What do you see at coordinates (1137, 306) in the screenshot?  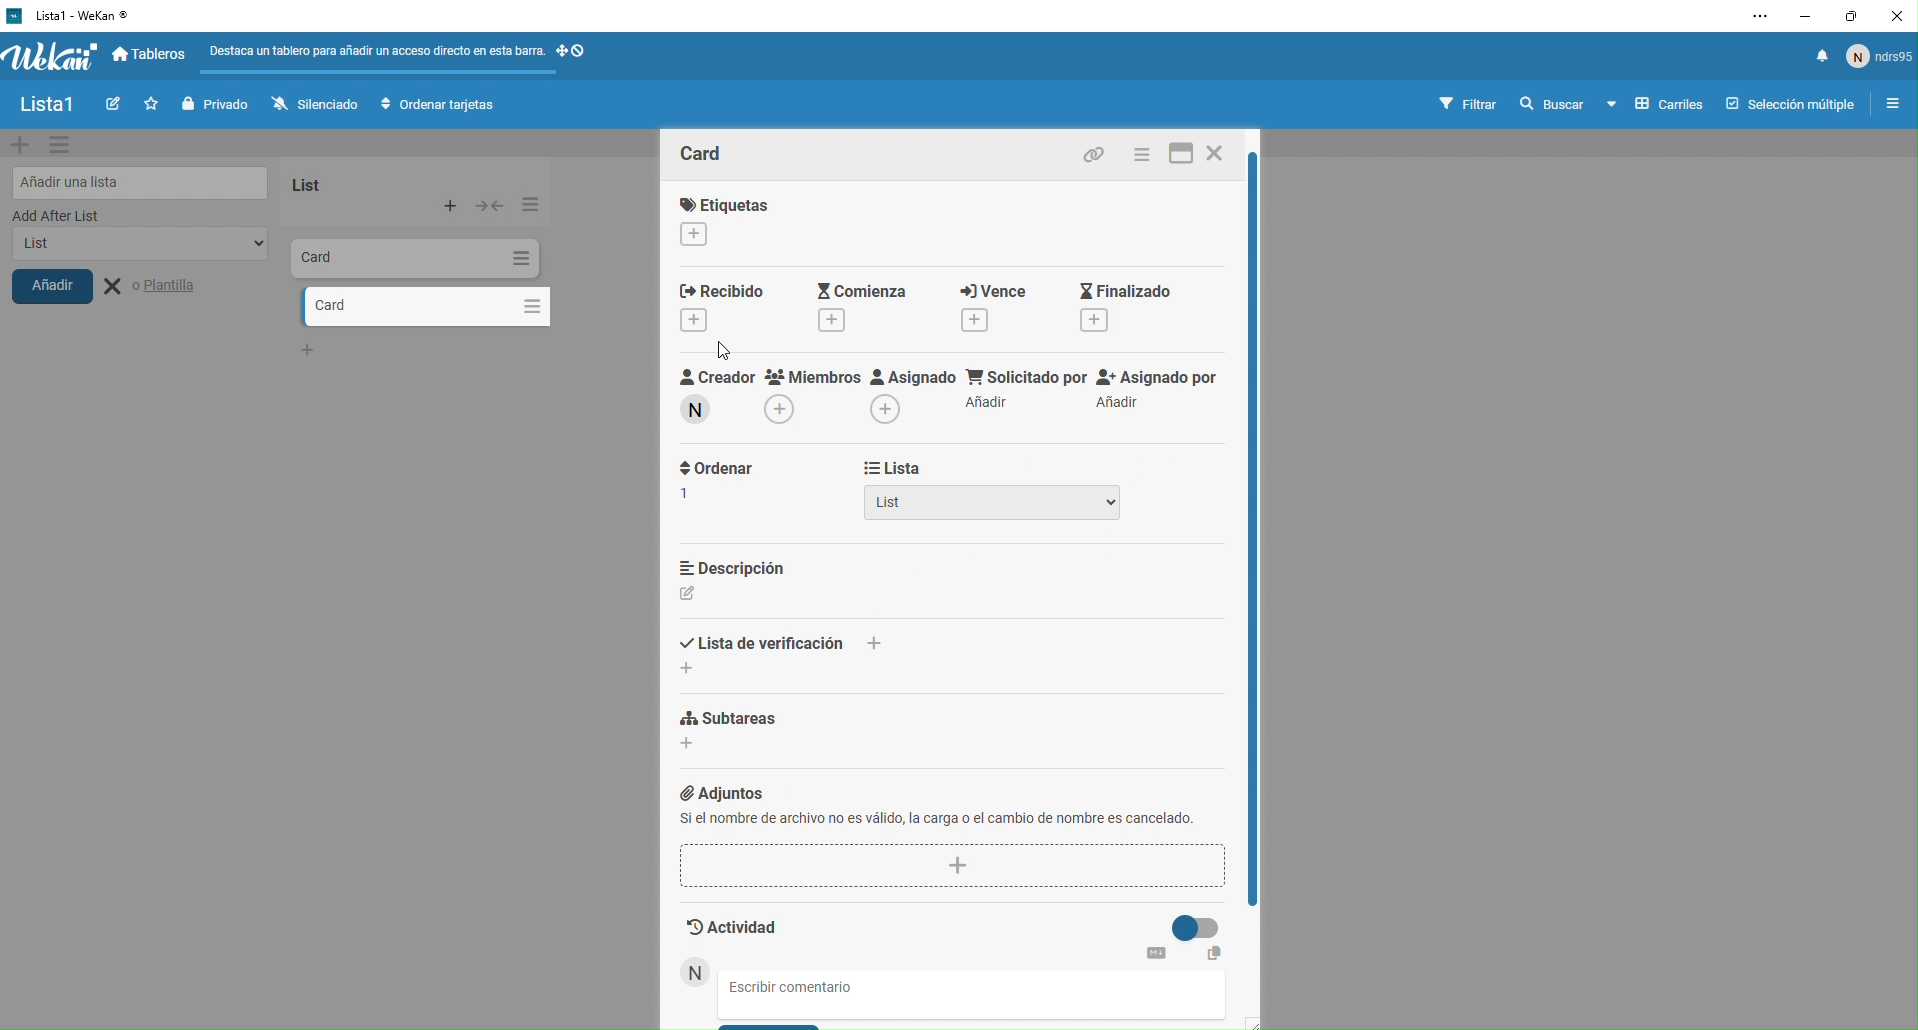 I see `Finalizado` at bounding box center [1137, 306].